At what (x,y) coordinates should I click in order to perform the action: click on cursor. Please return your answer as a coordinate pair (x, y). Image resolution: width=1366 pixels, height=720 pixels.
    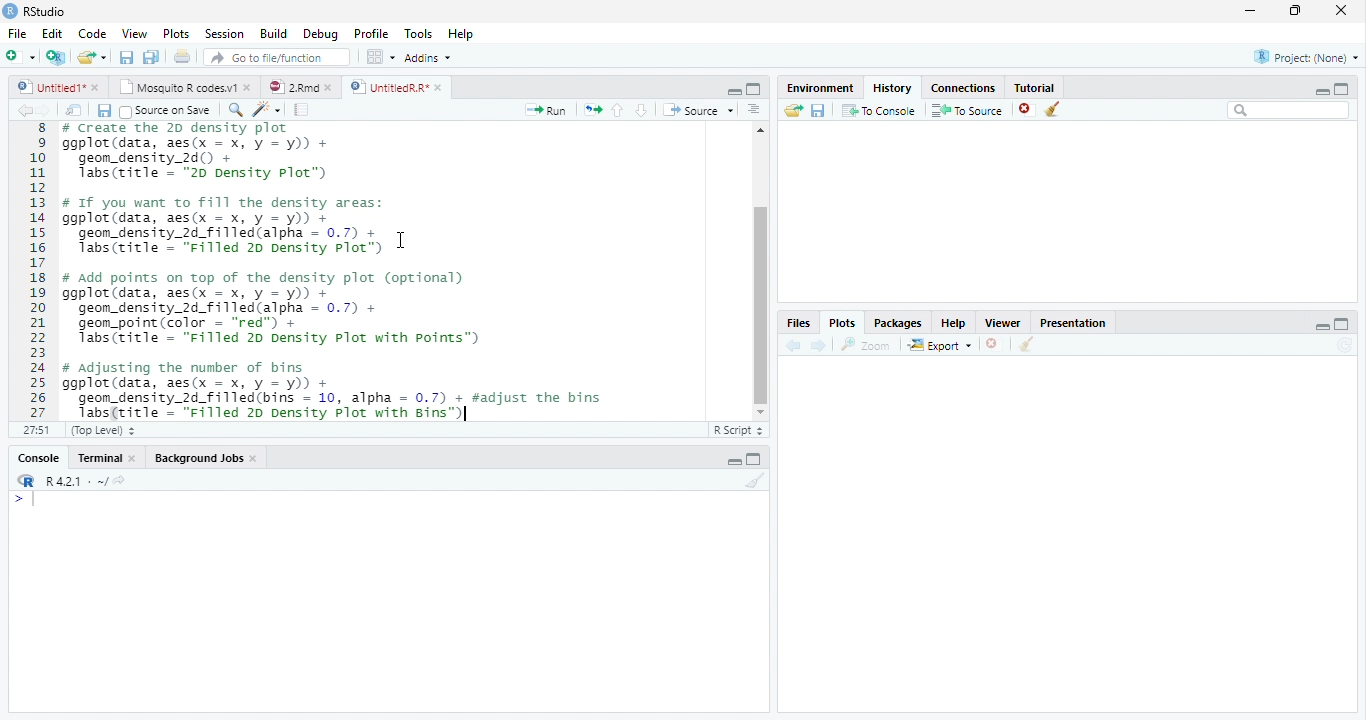
    Looking at the image, I should click on (398, 241).